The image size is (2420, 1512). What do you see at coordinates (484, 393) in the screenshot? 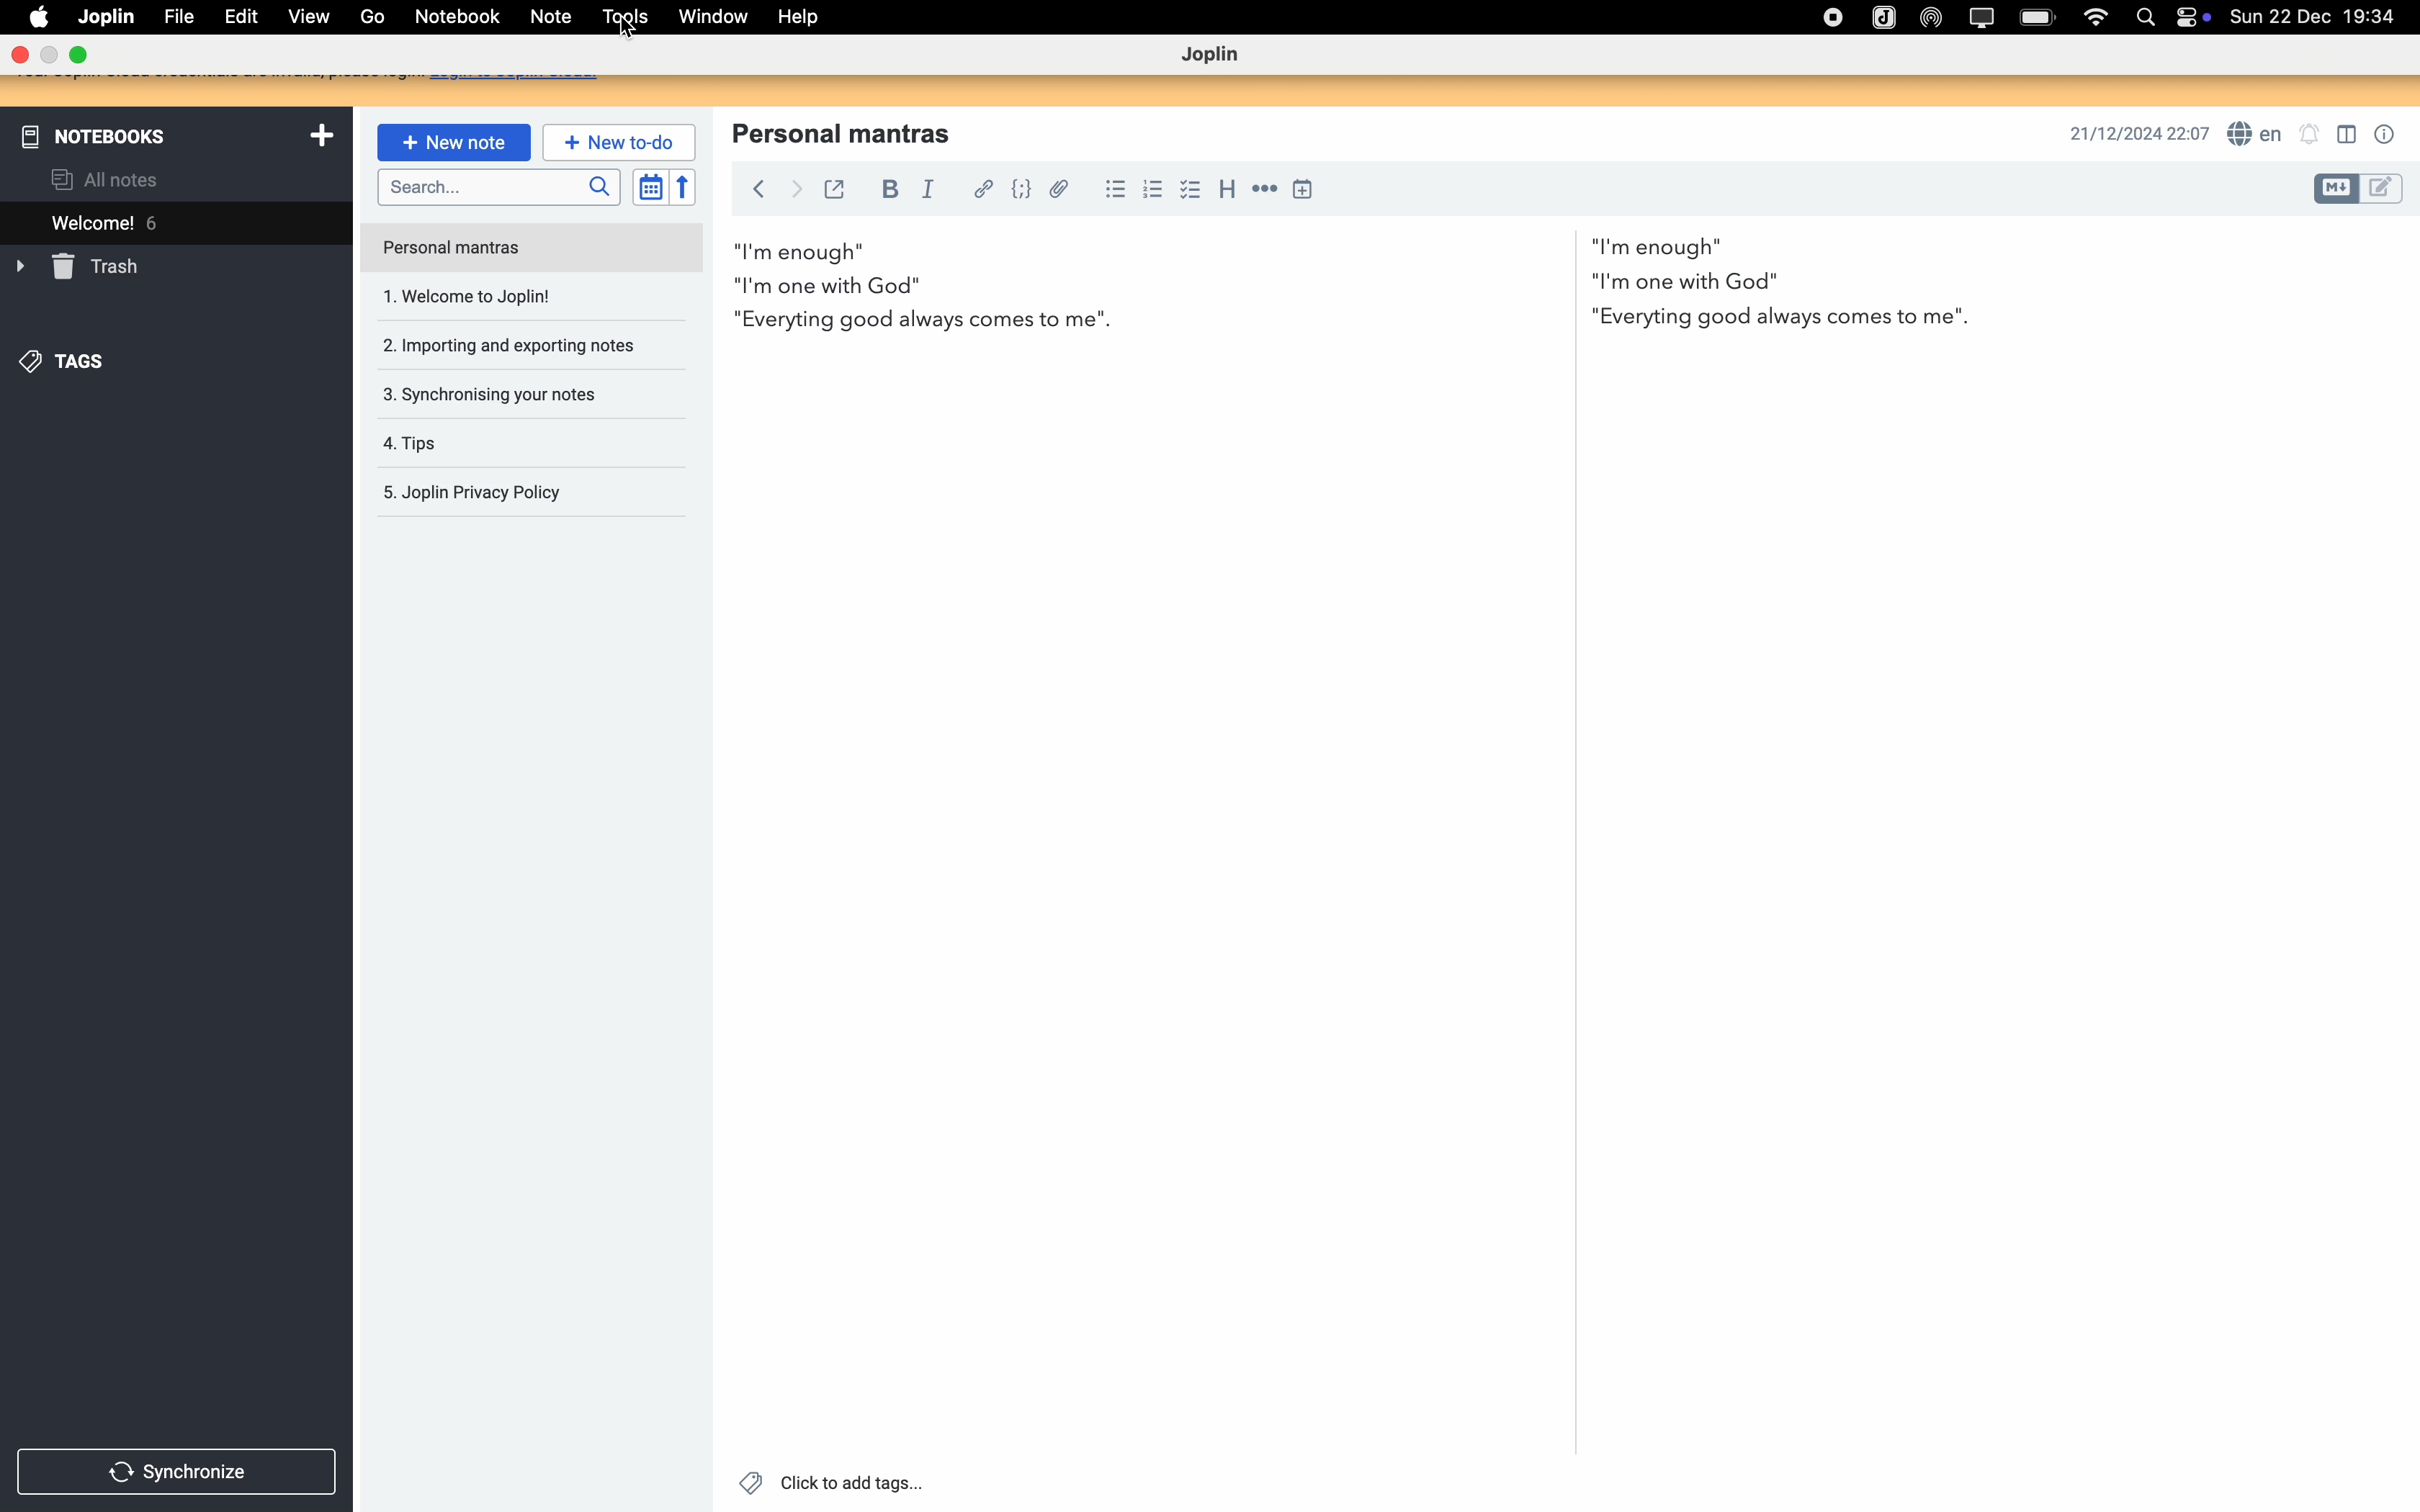
I see `synchronising your notes` at bounding box center [484, 393].